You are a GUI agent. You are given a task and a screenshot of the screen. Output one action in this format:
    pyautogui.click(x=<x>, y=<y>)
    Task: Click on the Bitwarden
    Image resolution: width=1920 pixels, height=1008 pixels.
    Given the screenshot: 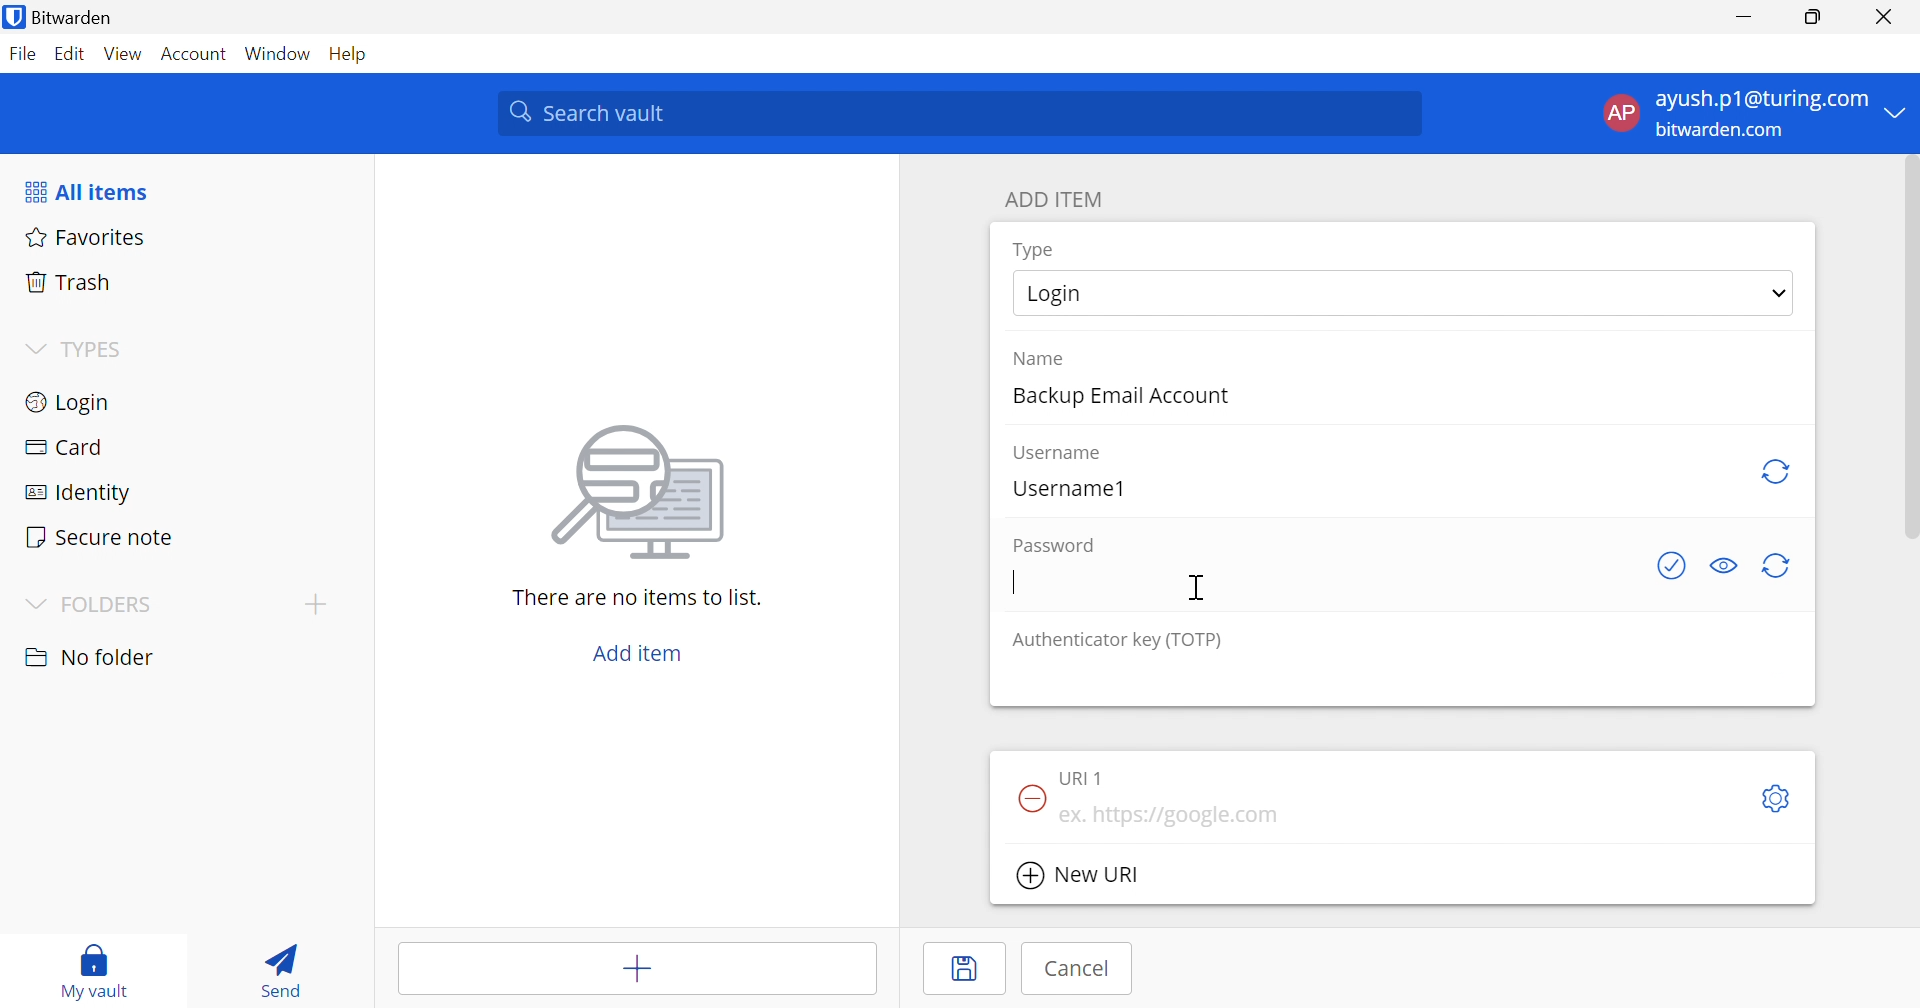 What is the action you would take?
    pyautogui.click(x=72, y=16)
    